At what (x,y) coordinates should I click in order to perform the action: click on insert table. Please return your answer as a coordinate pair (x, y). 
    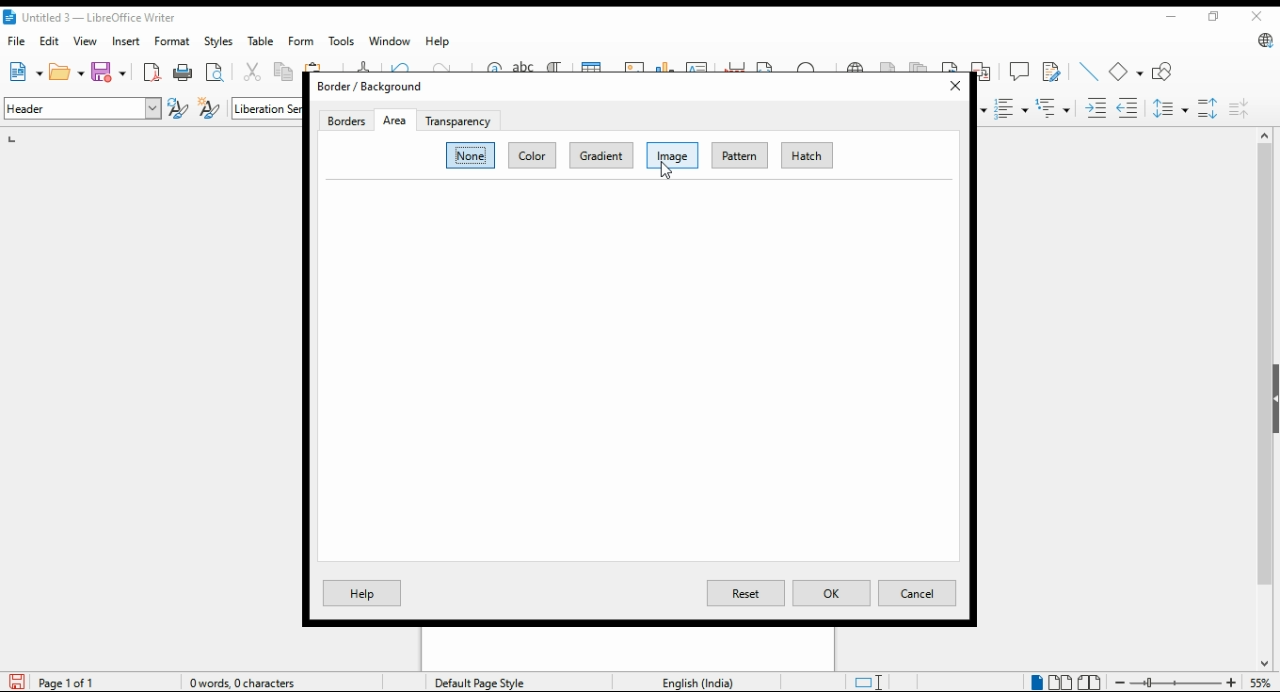
    Looking at the image, I should click on (597, 65).